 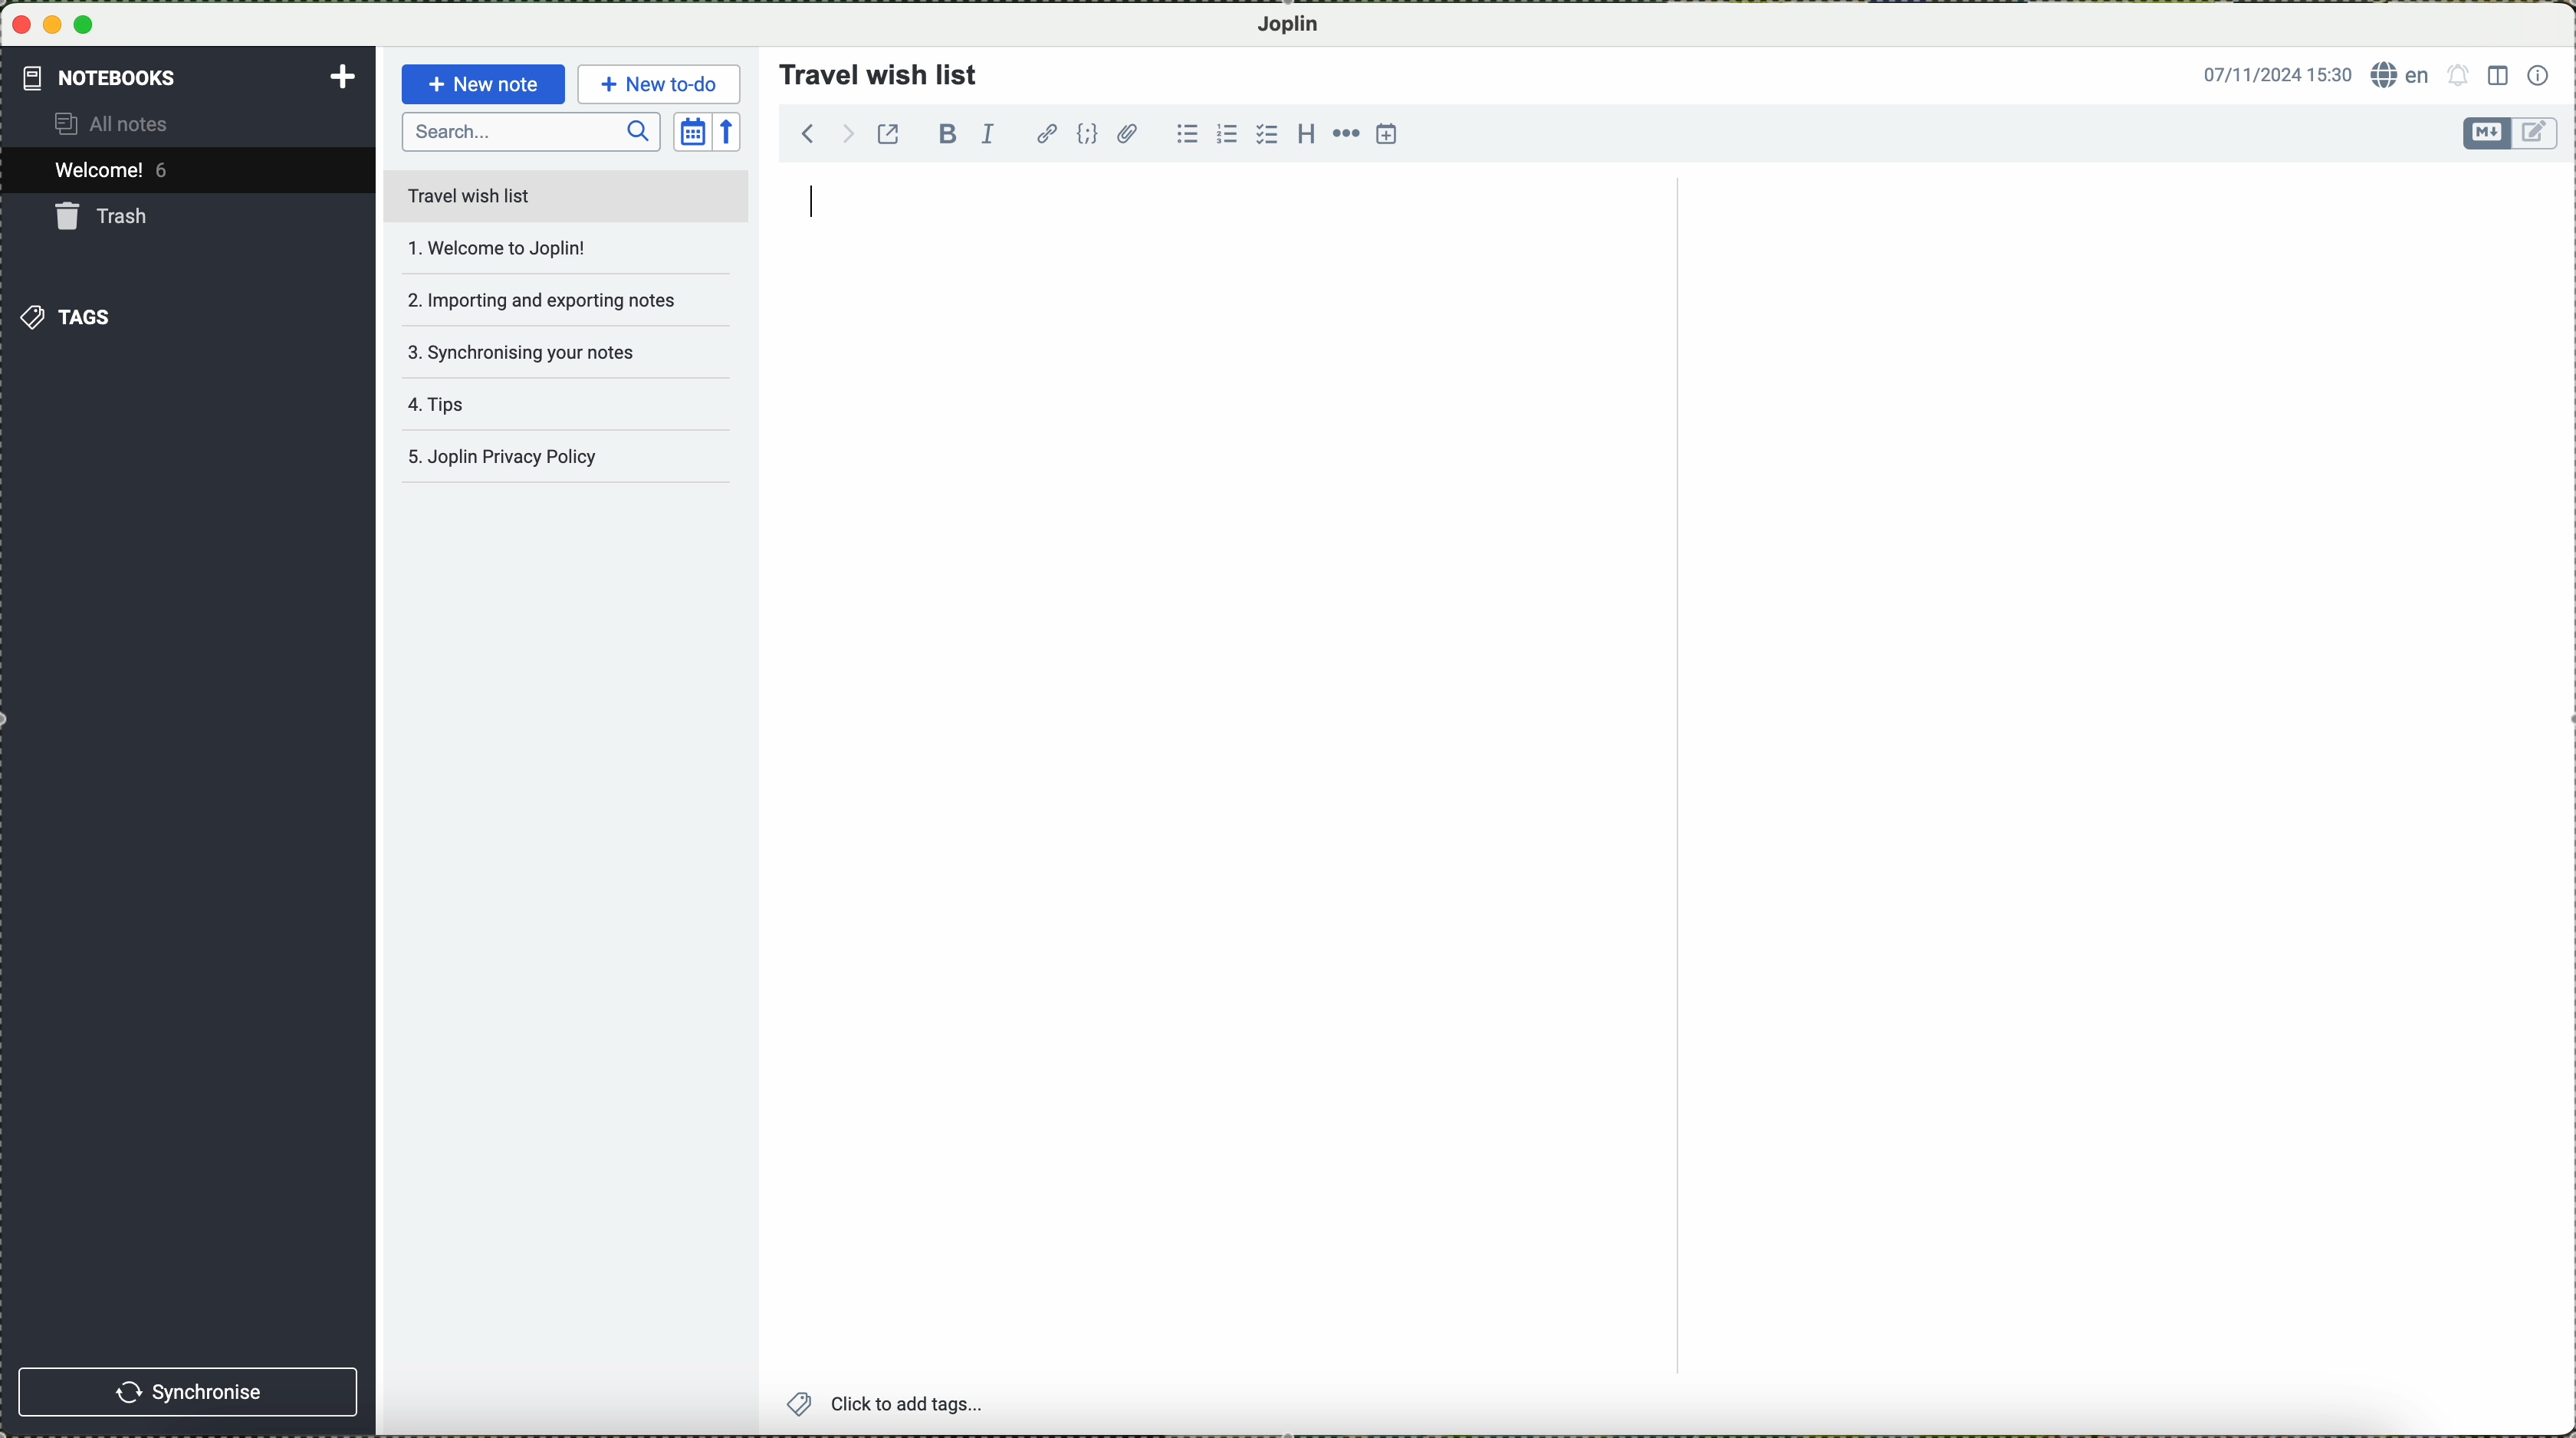 I want to click on welcome to joplin, so click(x=534, y=249).